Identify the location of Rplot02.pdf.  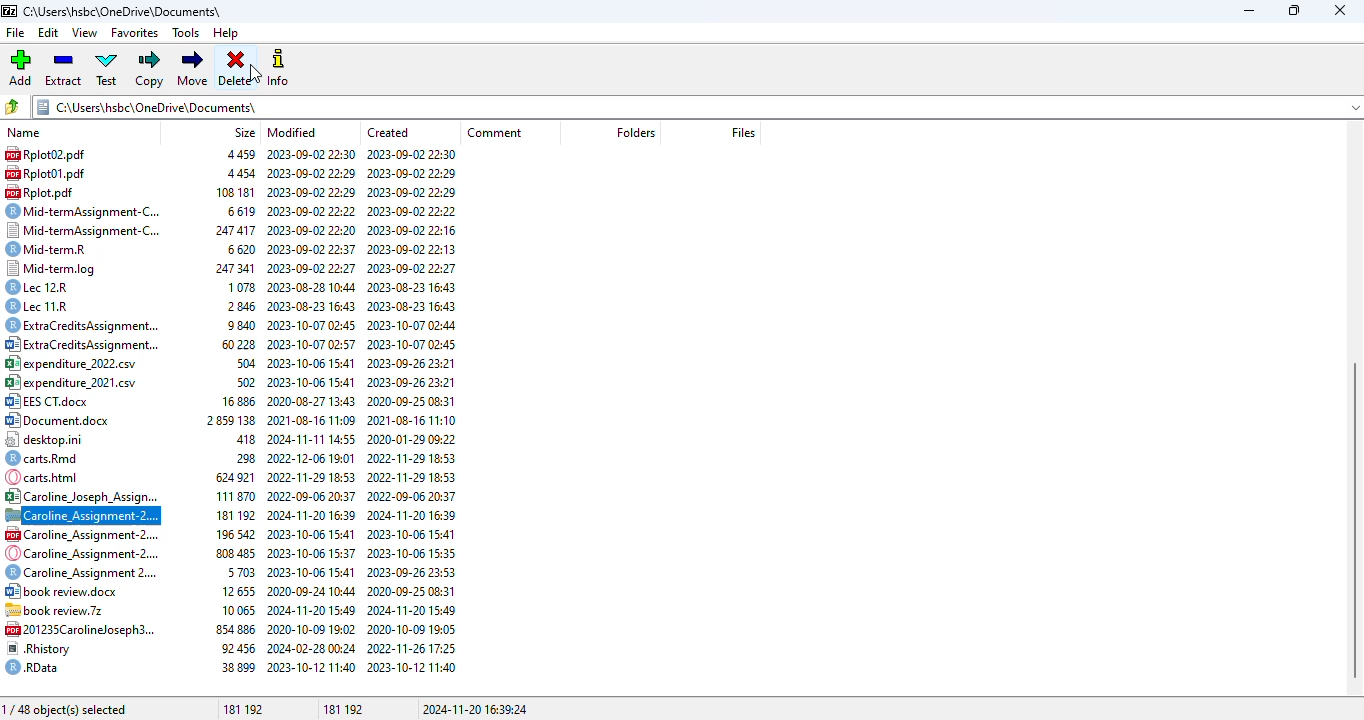
(65, 154).